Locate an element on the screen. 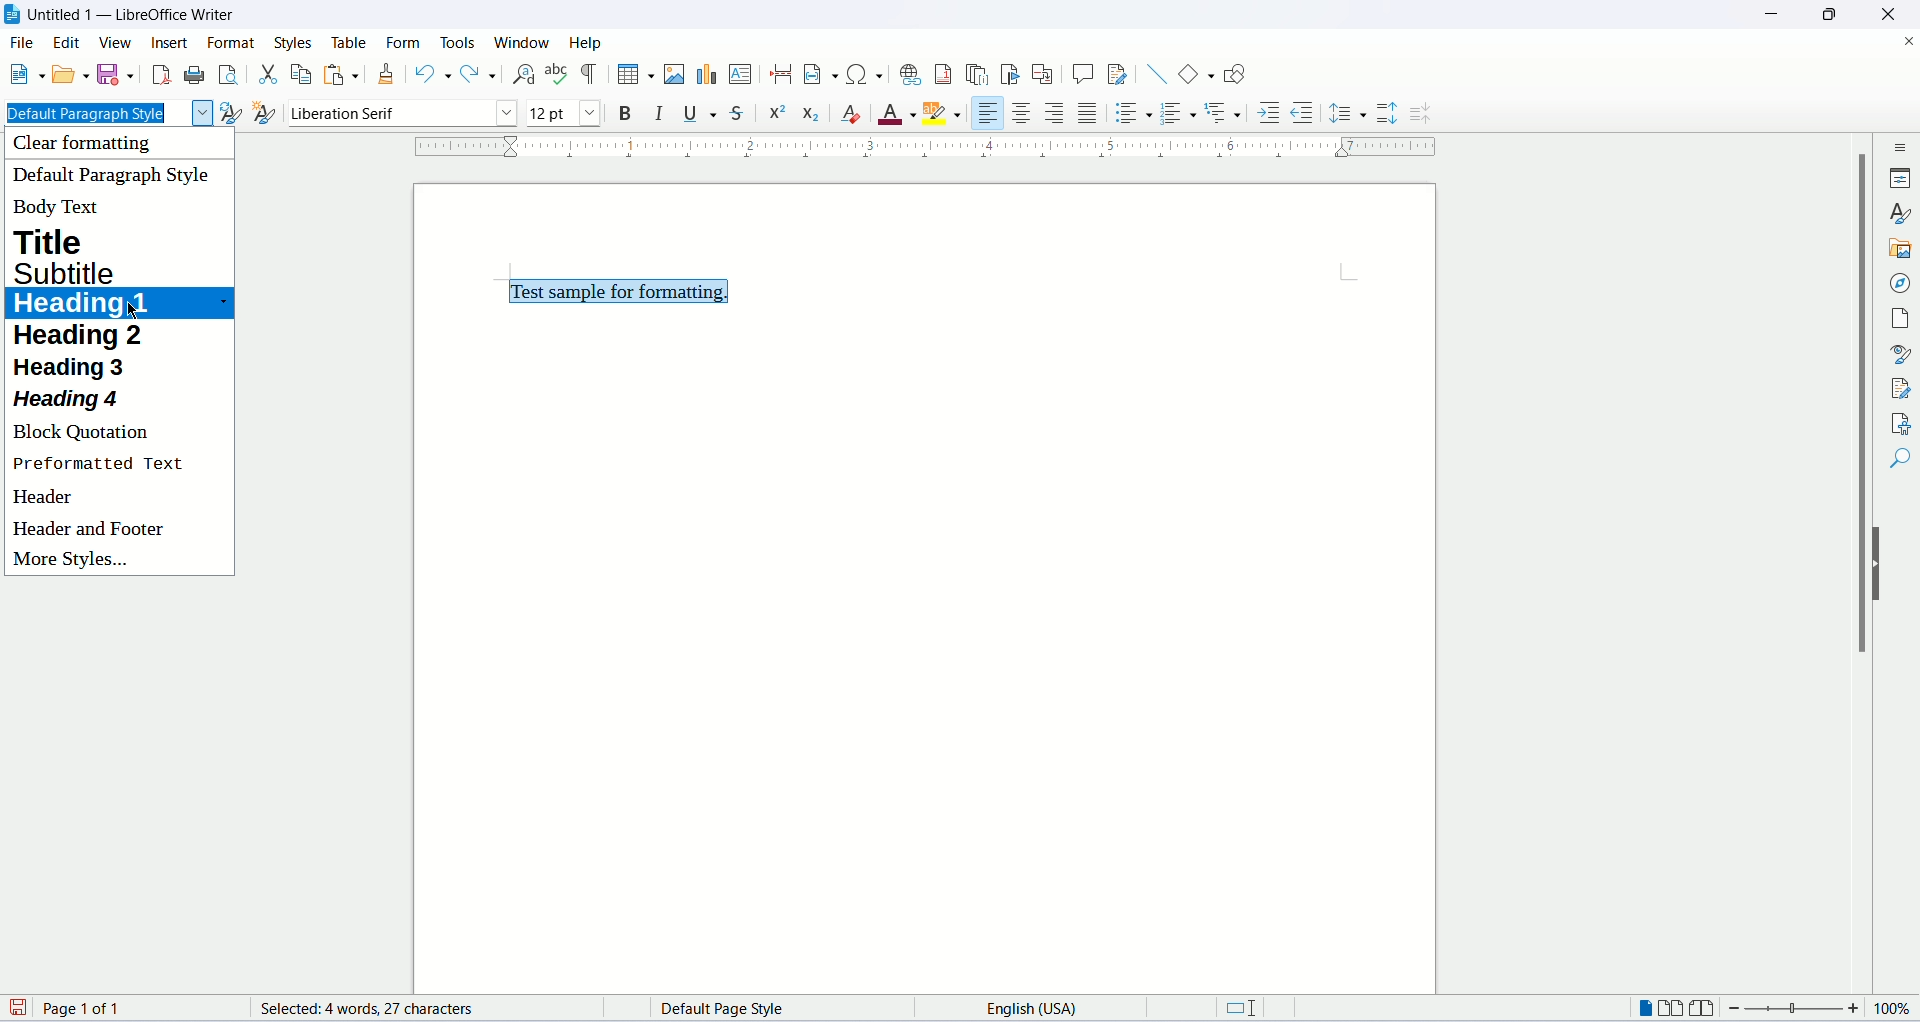  save is located at coordinates (117, 75).